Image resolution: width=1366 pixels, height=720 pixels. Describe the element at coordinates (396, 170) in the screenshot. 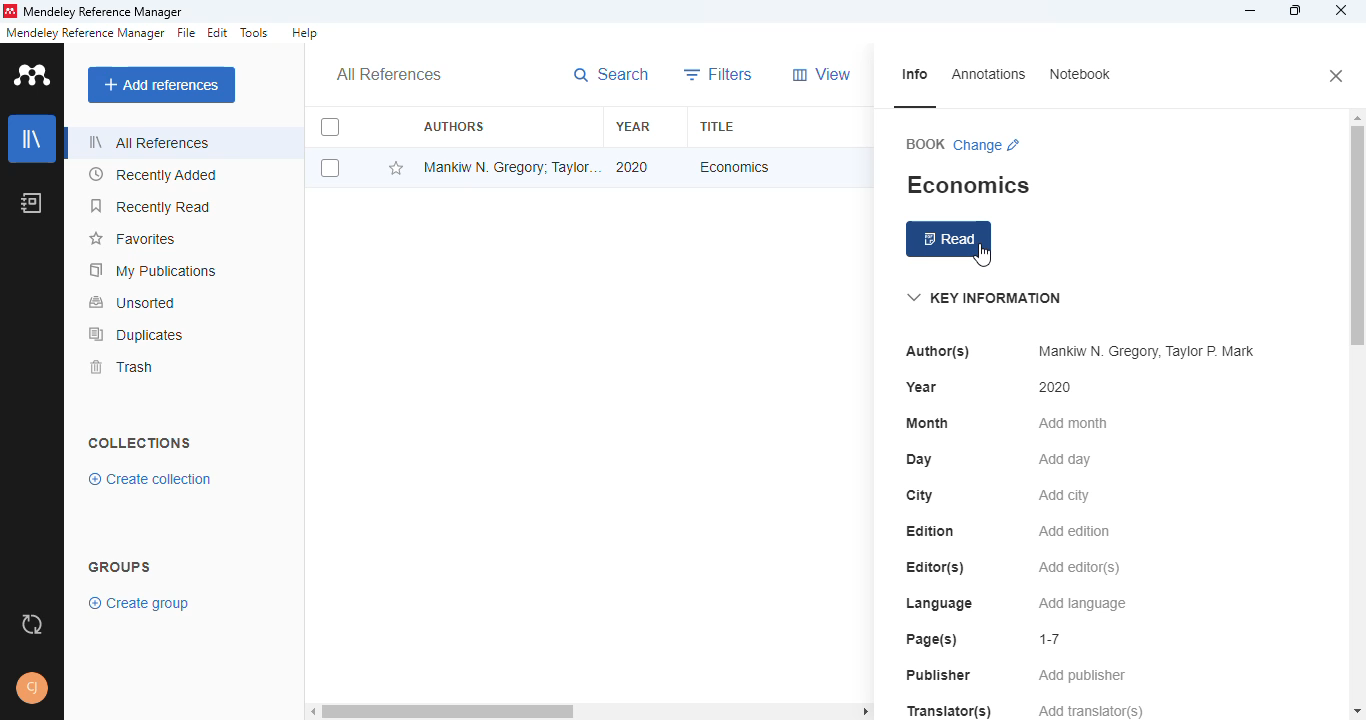

I see `add this reference to favortites` at that location.